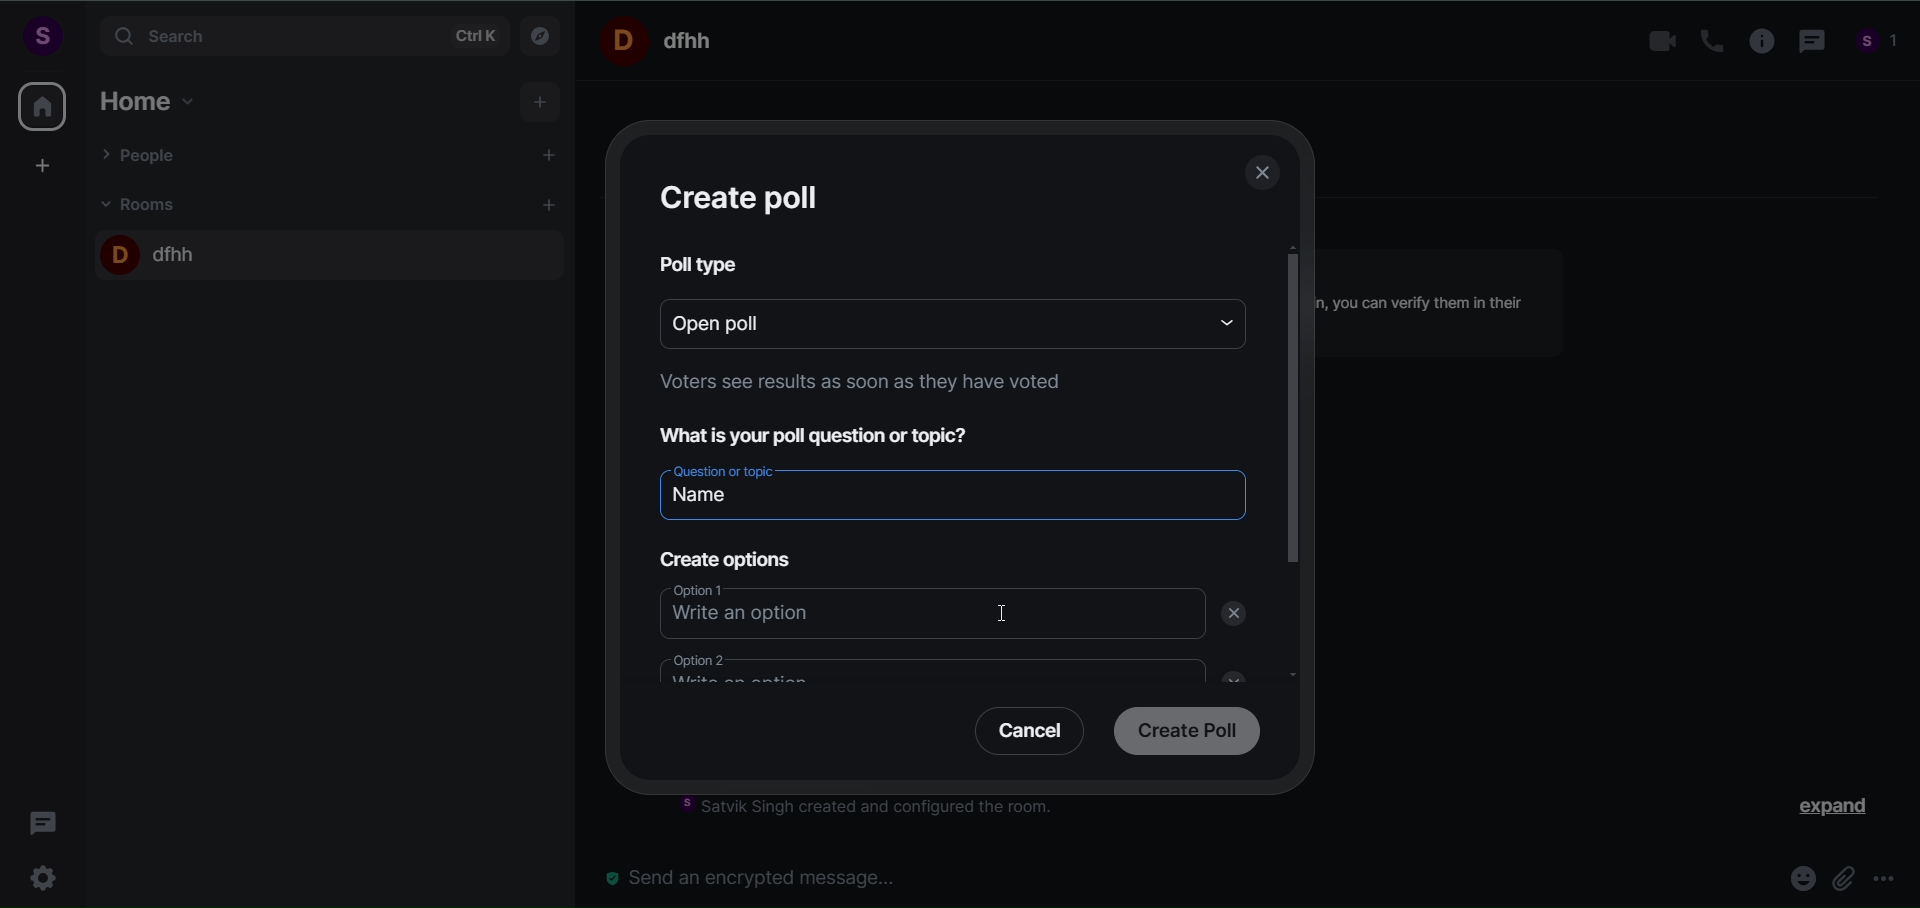 The image size is (1920, 908). What do you see at coordinates (917, 667) in the screenshot?
I see `option 2` at bounding box center [917, 667].